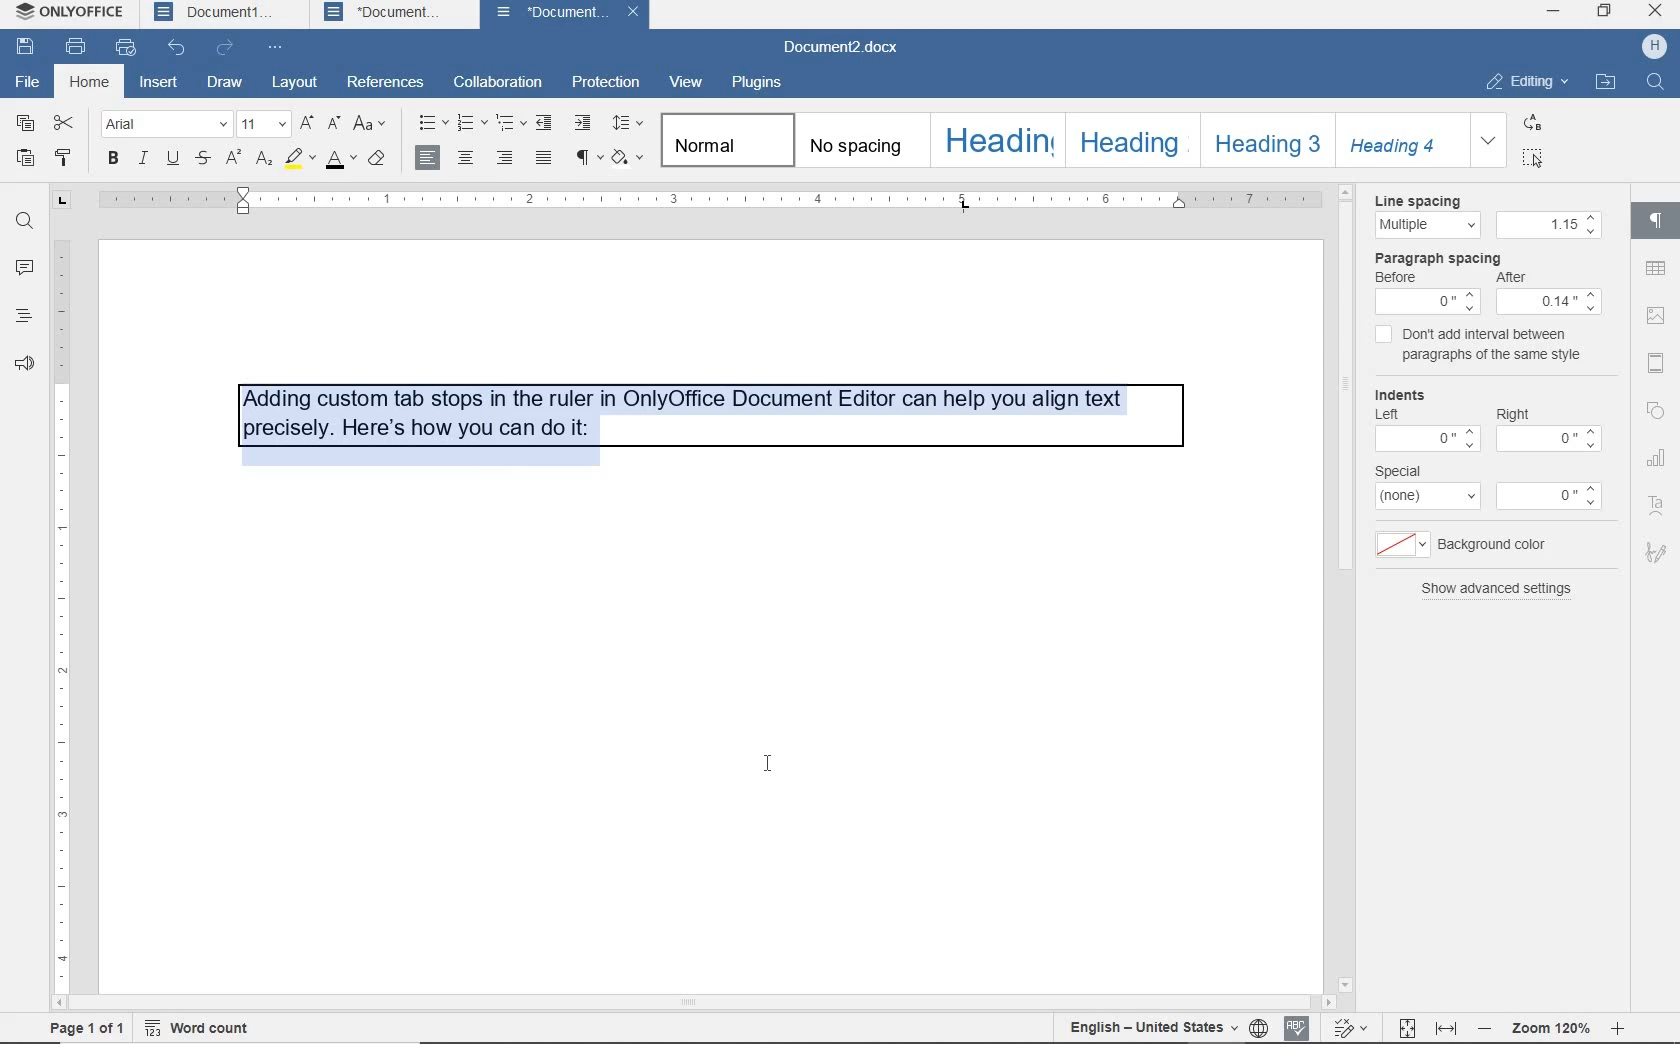  I want to click on menu, so click(1546, 441).